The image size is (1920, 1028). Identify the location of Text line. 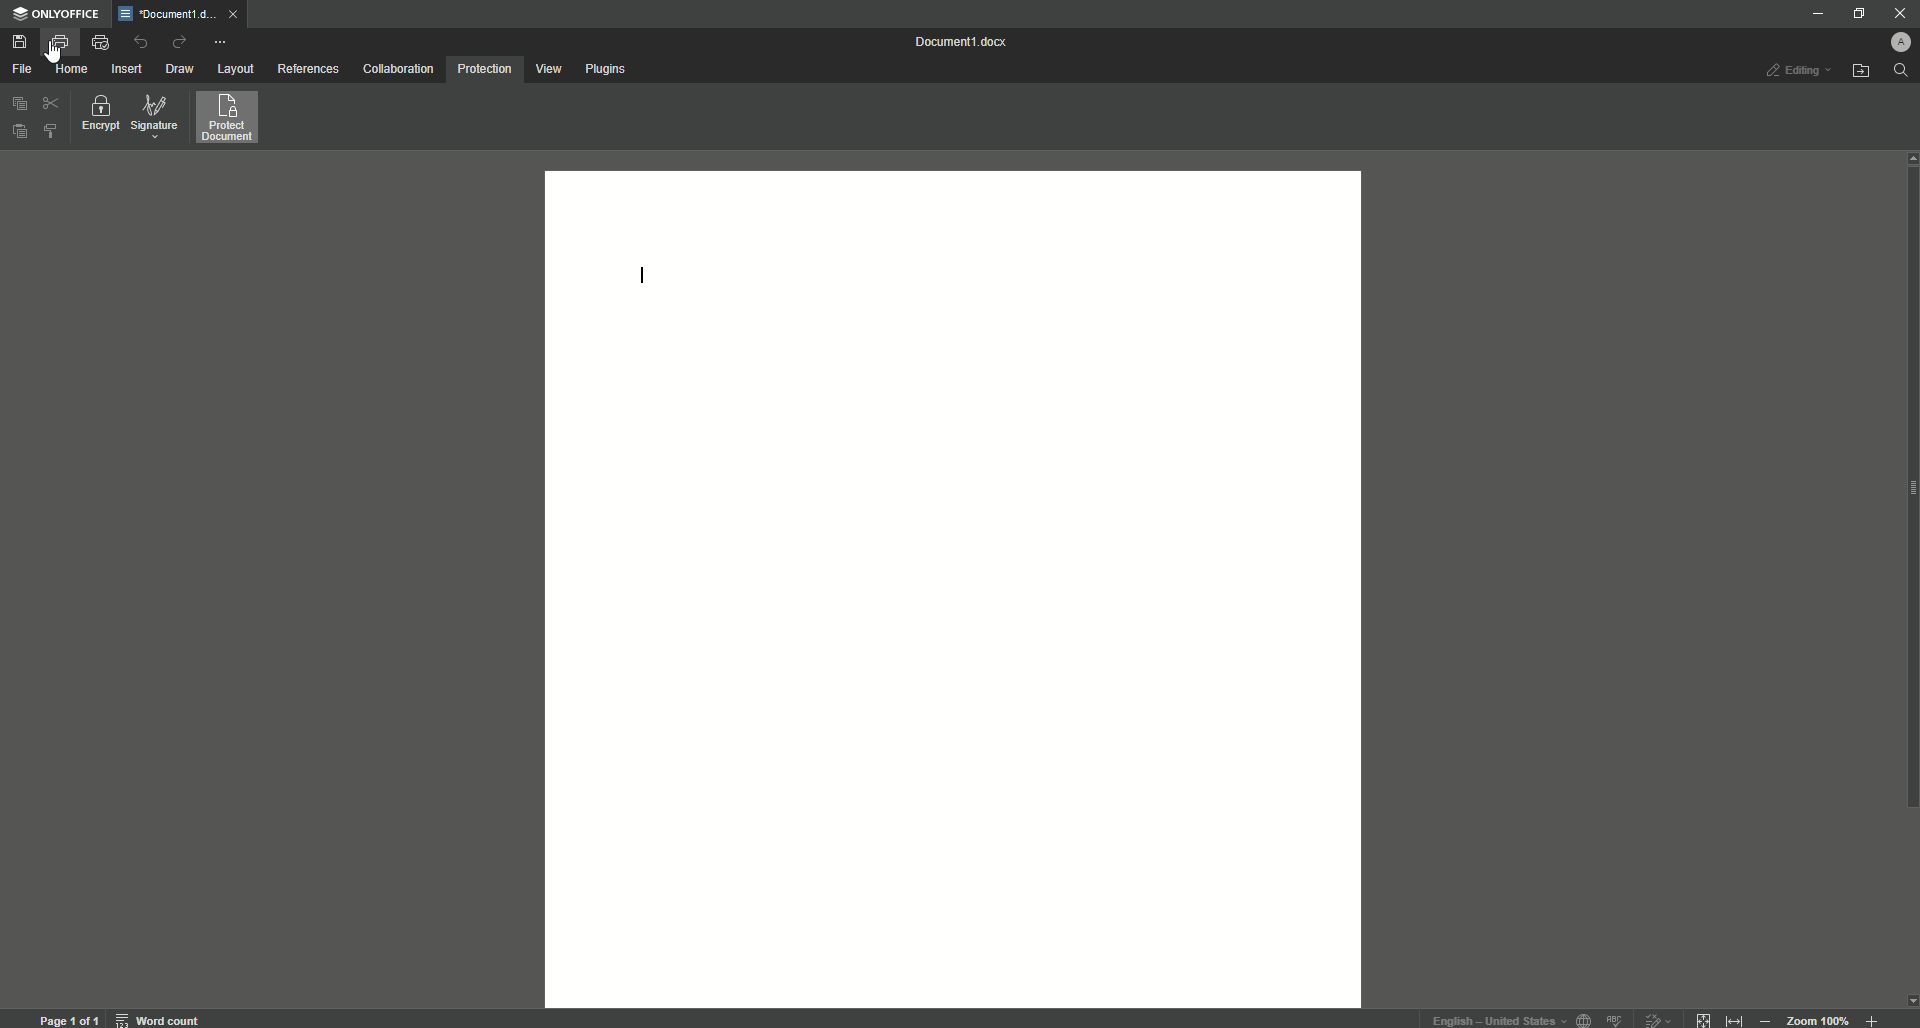
(637, 274).